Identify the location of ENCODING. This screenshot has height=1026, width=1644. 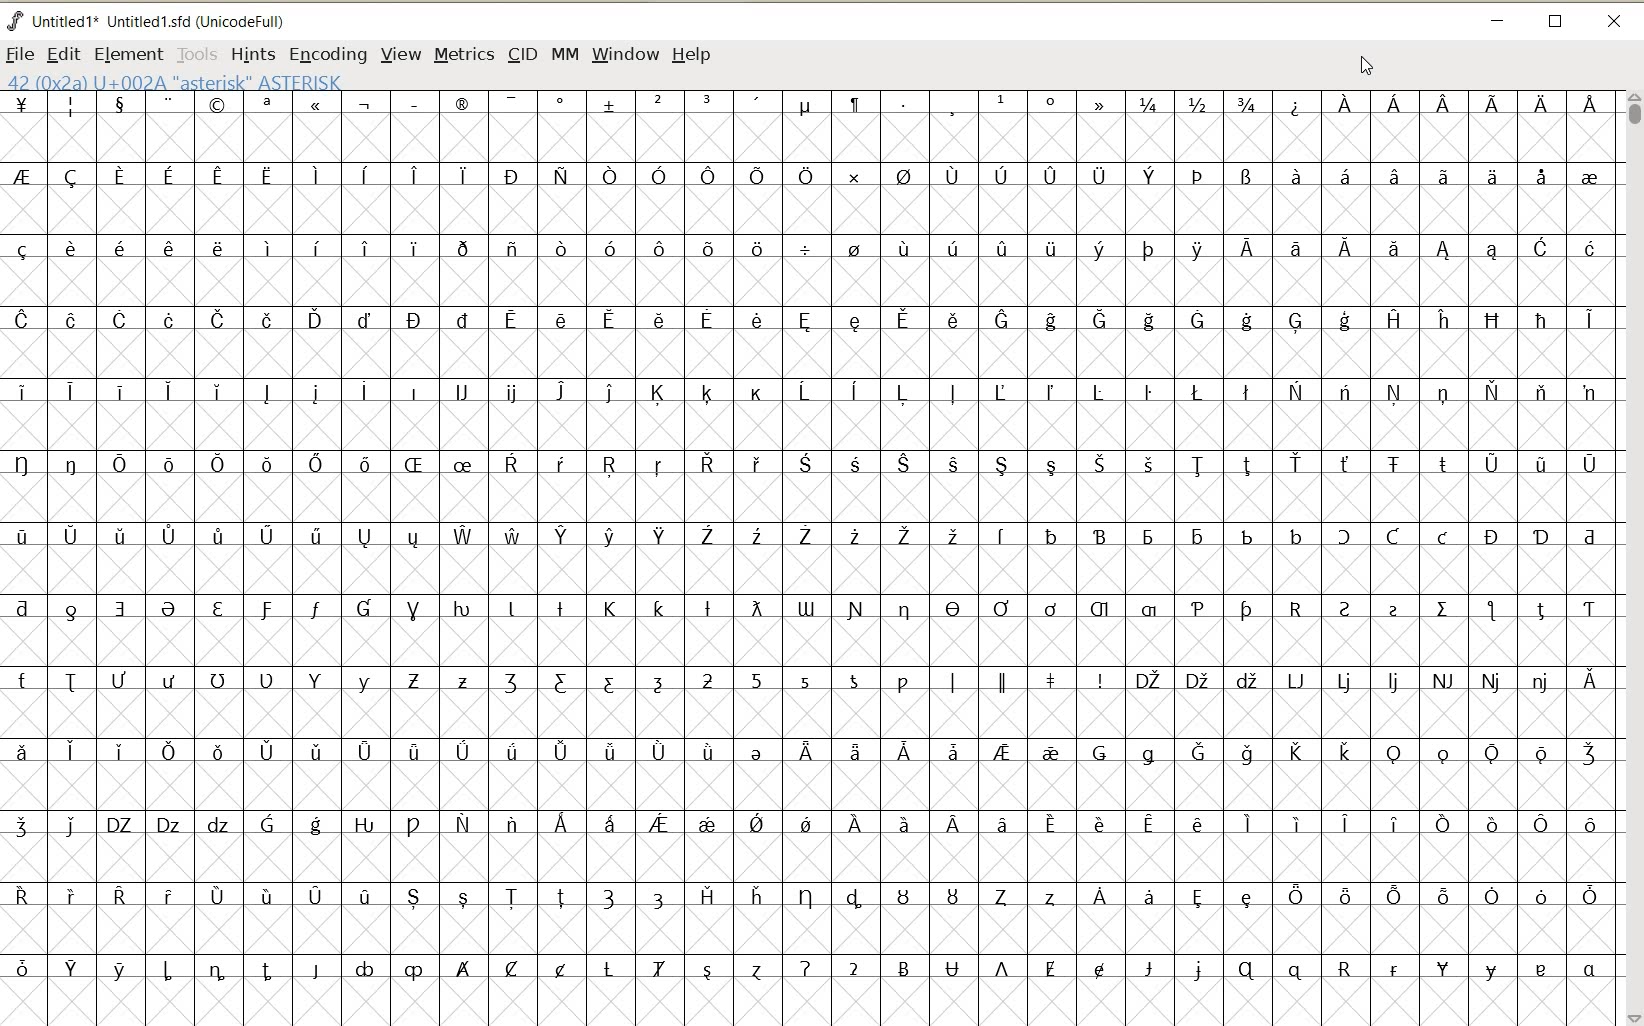
(327, 55).